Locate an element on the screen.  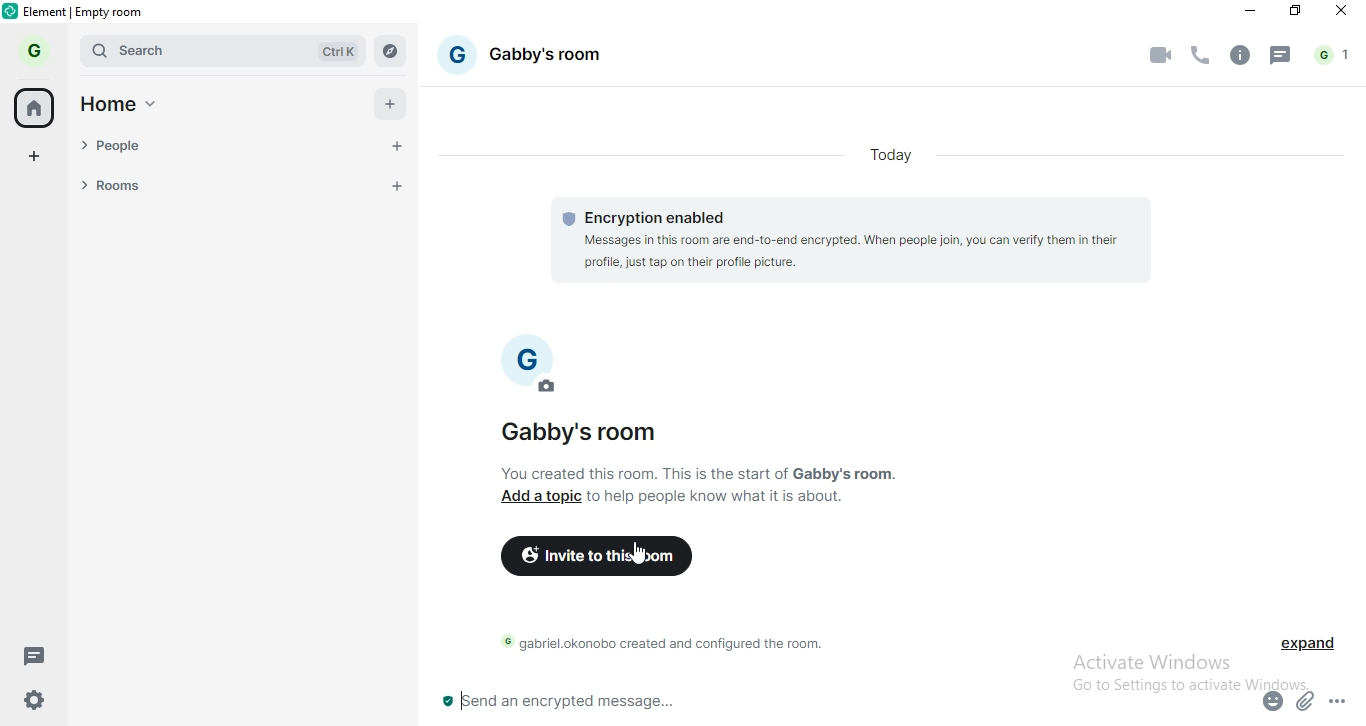
voice call is located at coordinates (1202, 56).